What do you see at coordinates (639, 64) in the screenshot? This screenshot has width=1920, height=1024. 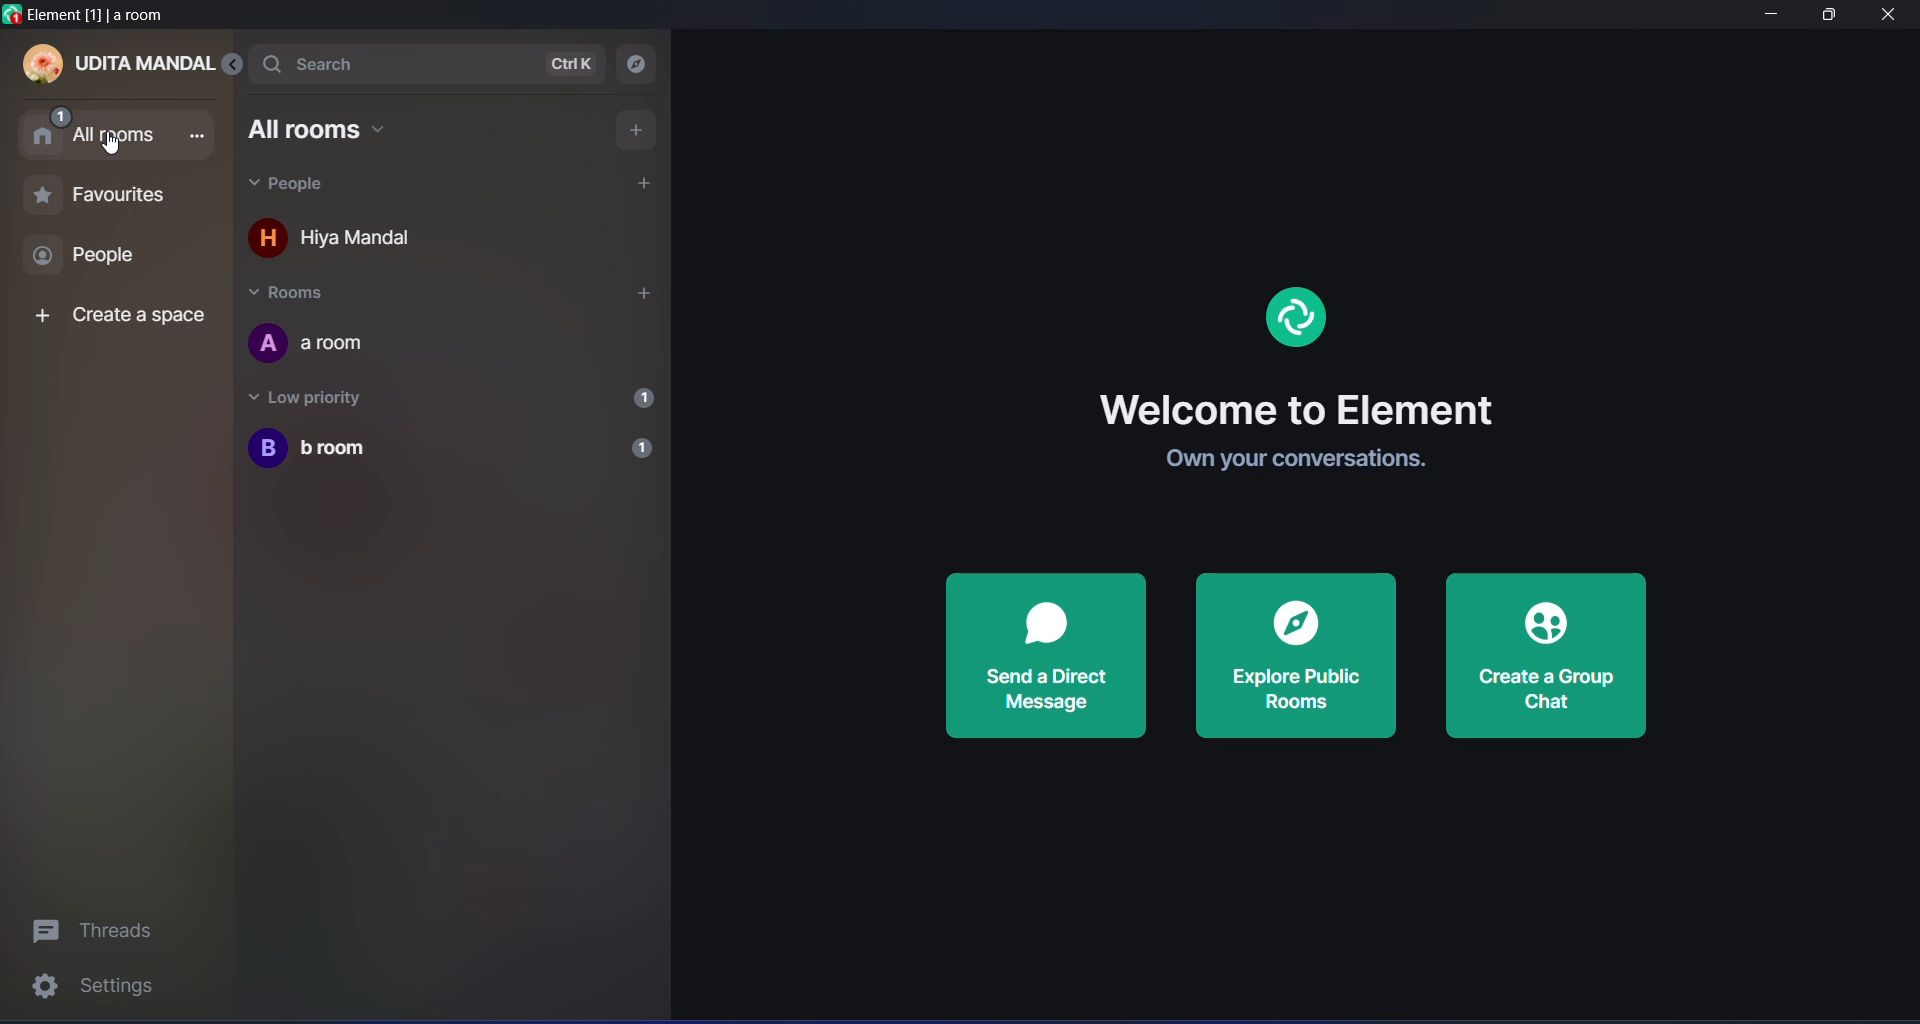 I see `explore` at bounding box center [639, 64].